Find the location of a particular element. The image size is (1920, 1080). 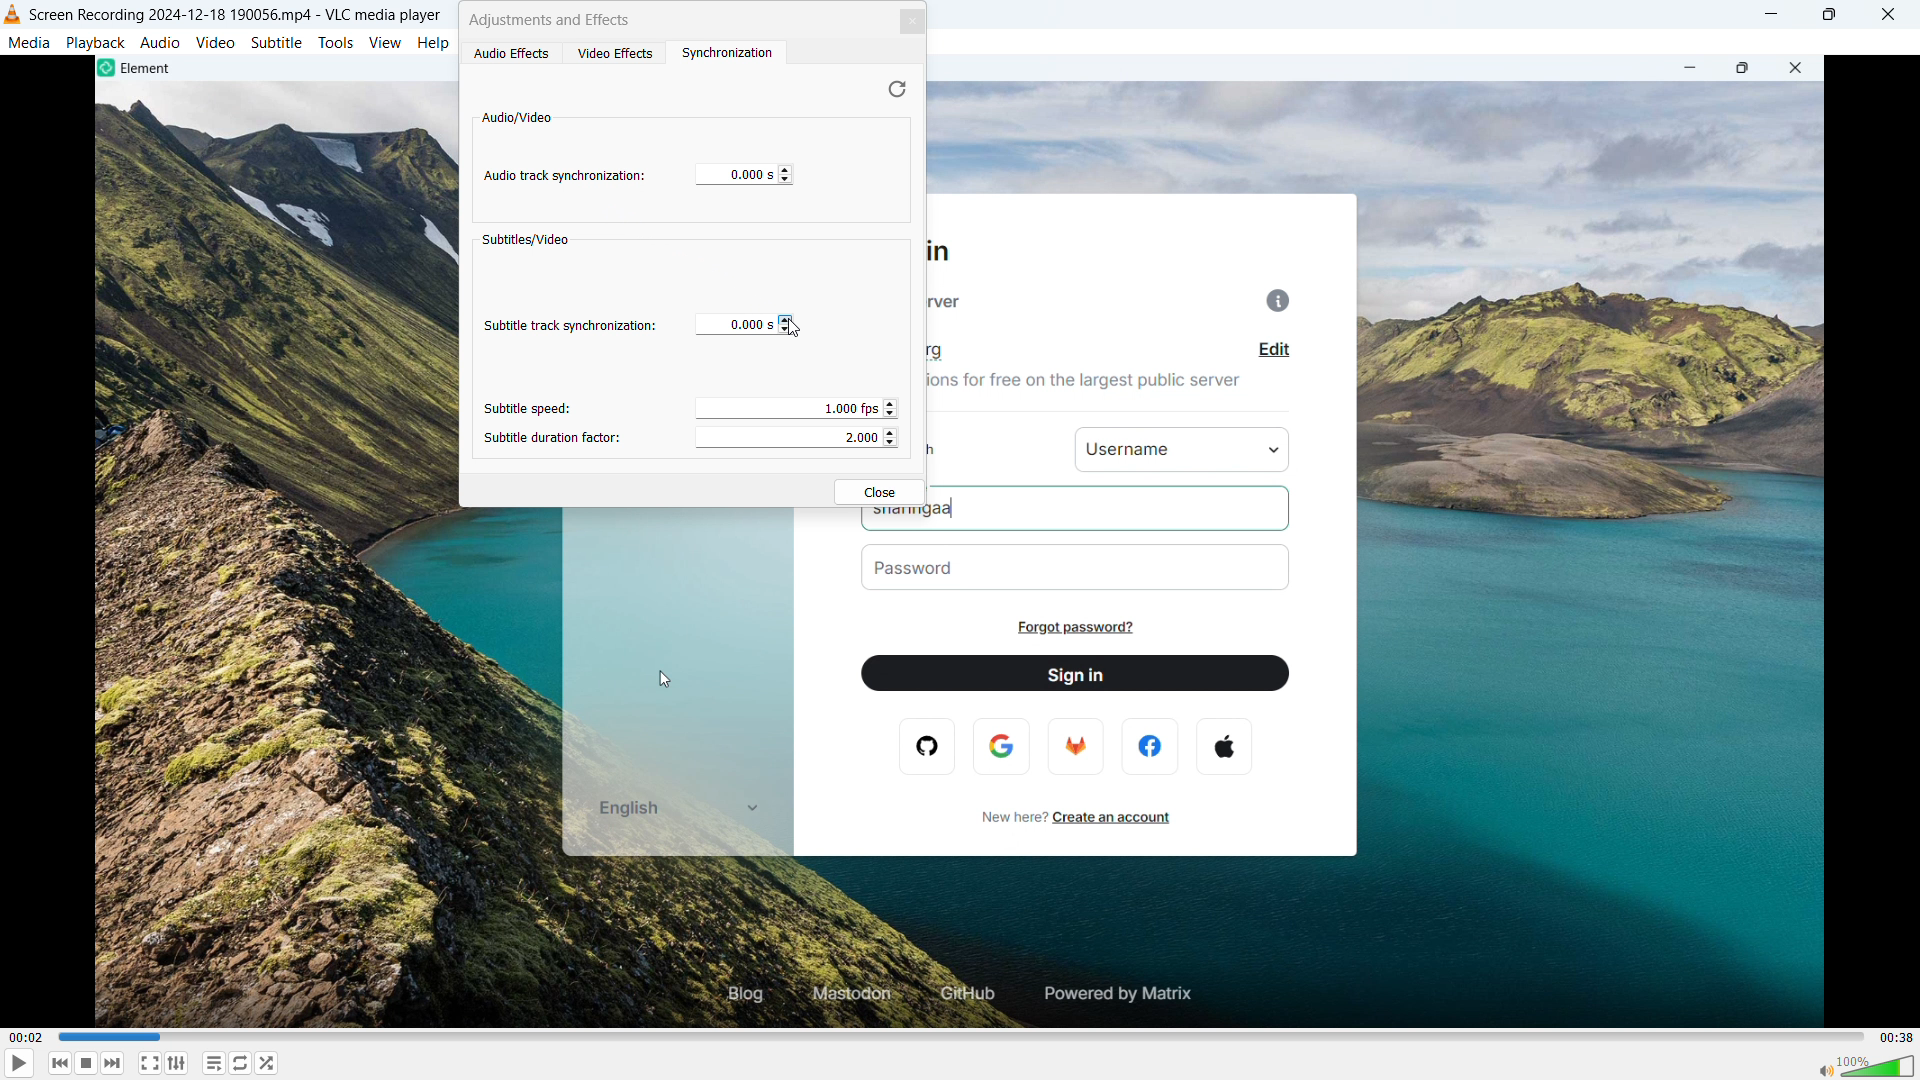

synchronization is located at coordinates (724, 54).